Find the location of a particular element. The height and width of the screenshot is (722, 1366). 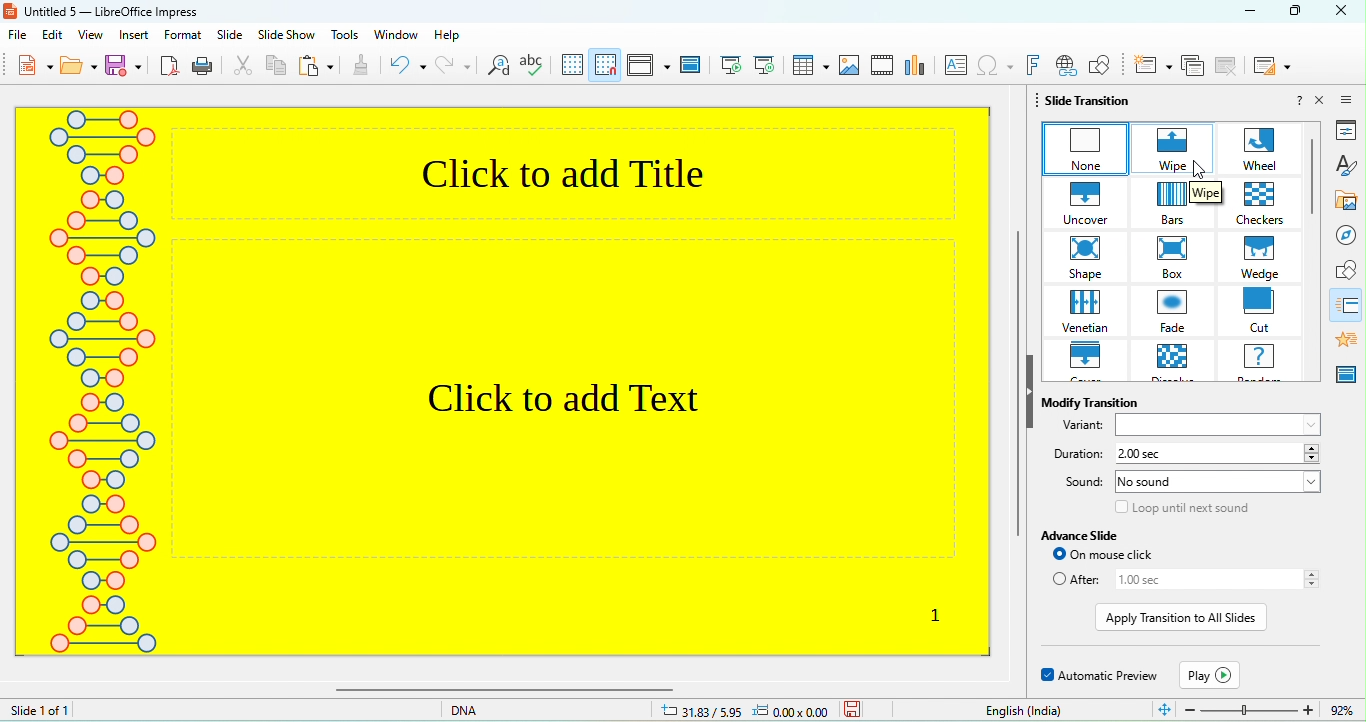

zoom is located at coordinates (1256, 709).